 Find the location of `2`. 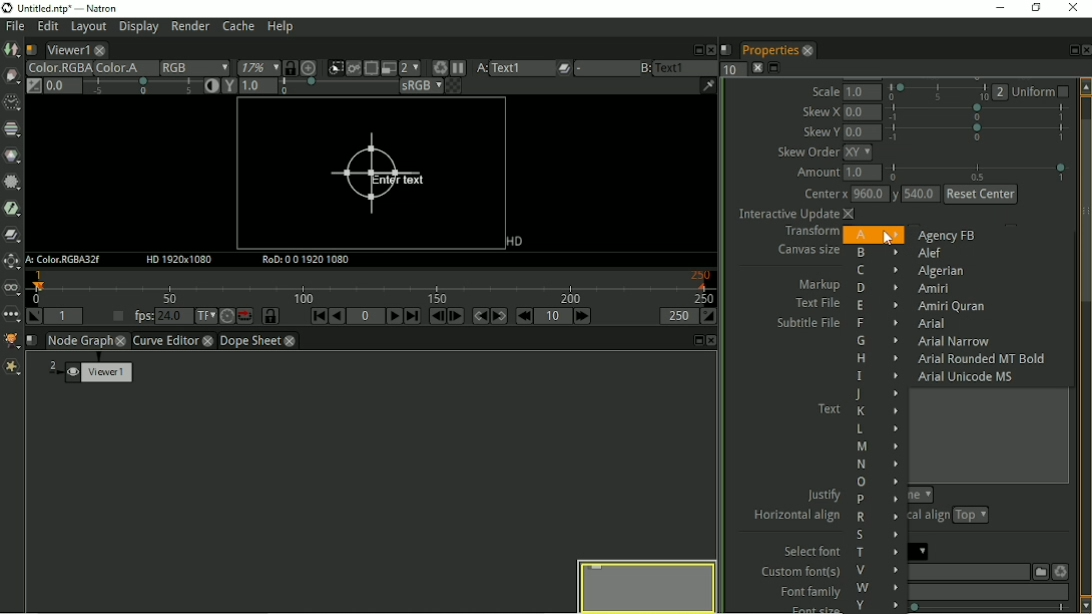

2 is located at coordinates (1001, 92).